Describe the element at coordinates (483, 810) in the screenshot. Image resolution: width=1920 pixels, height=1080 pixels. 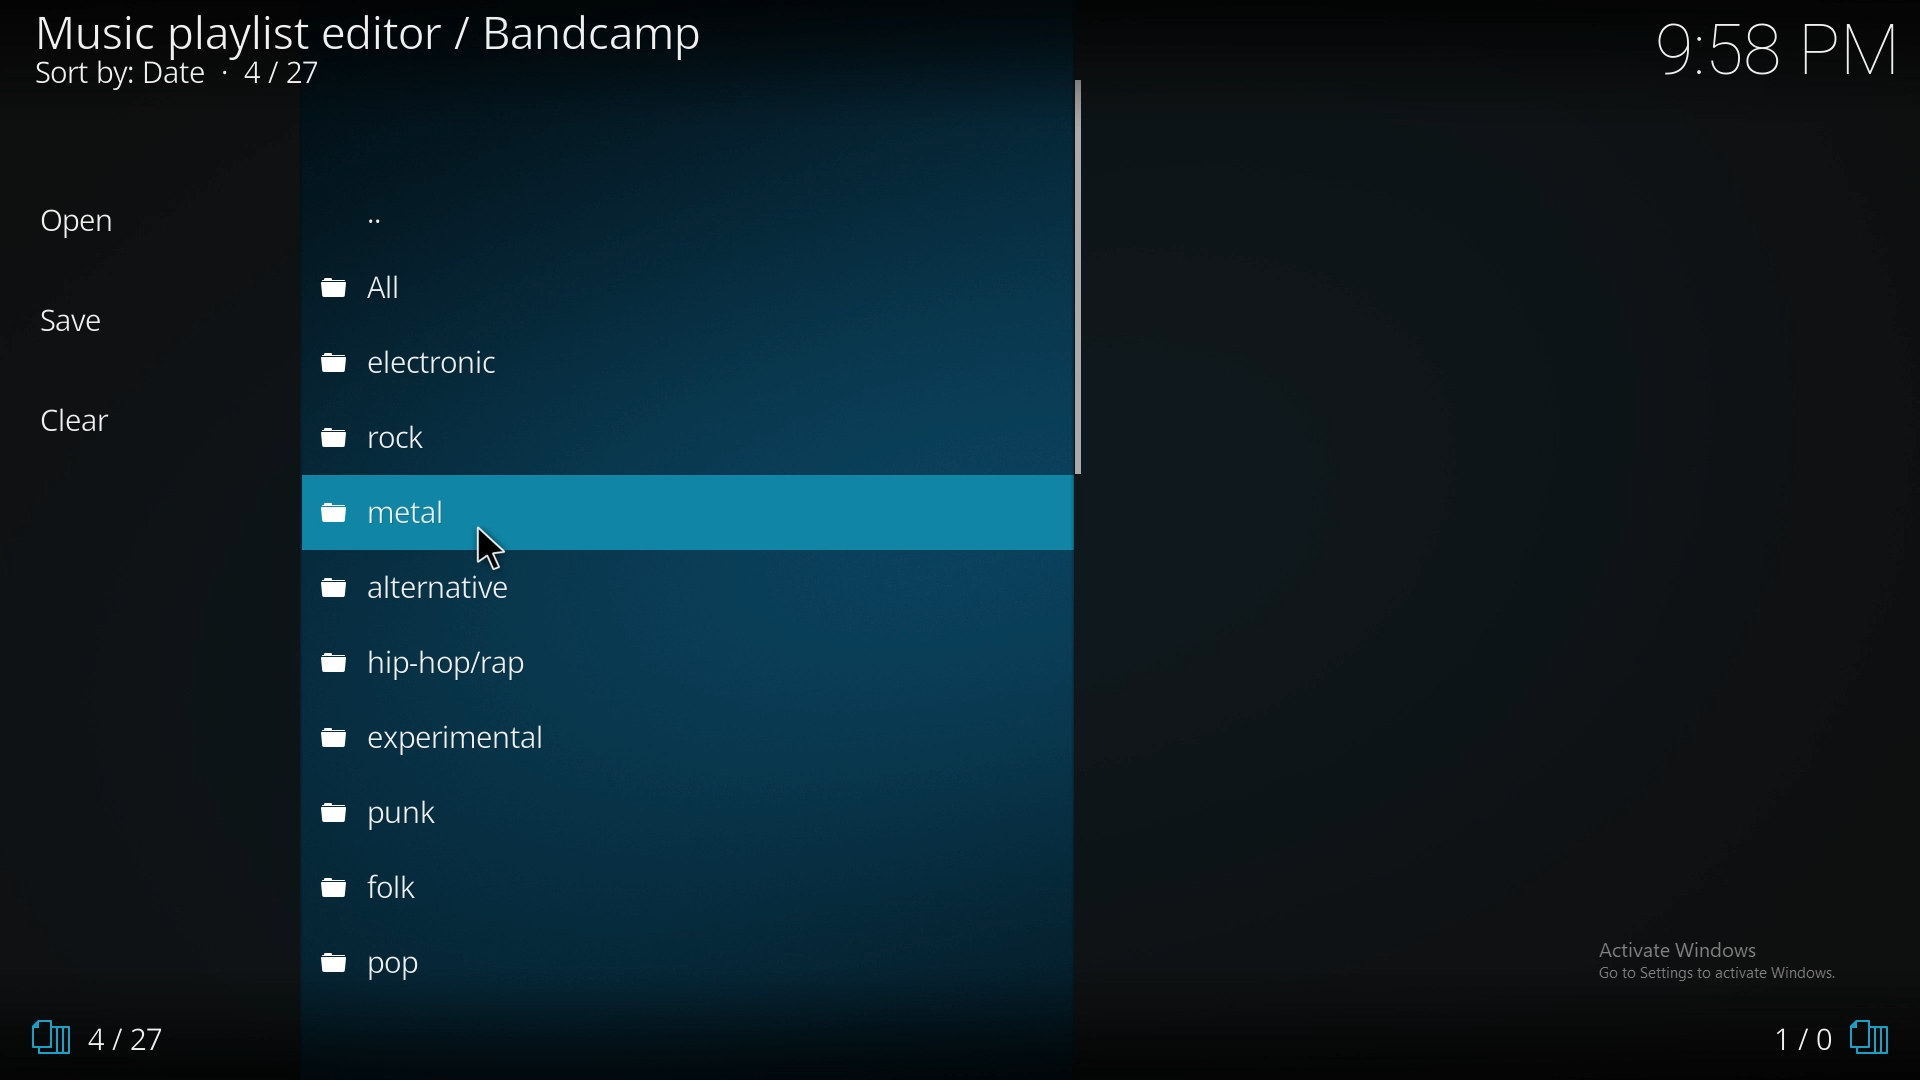
I see `music genre` at that location.